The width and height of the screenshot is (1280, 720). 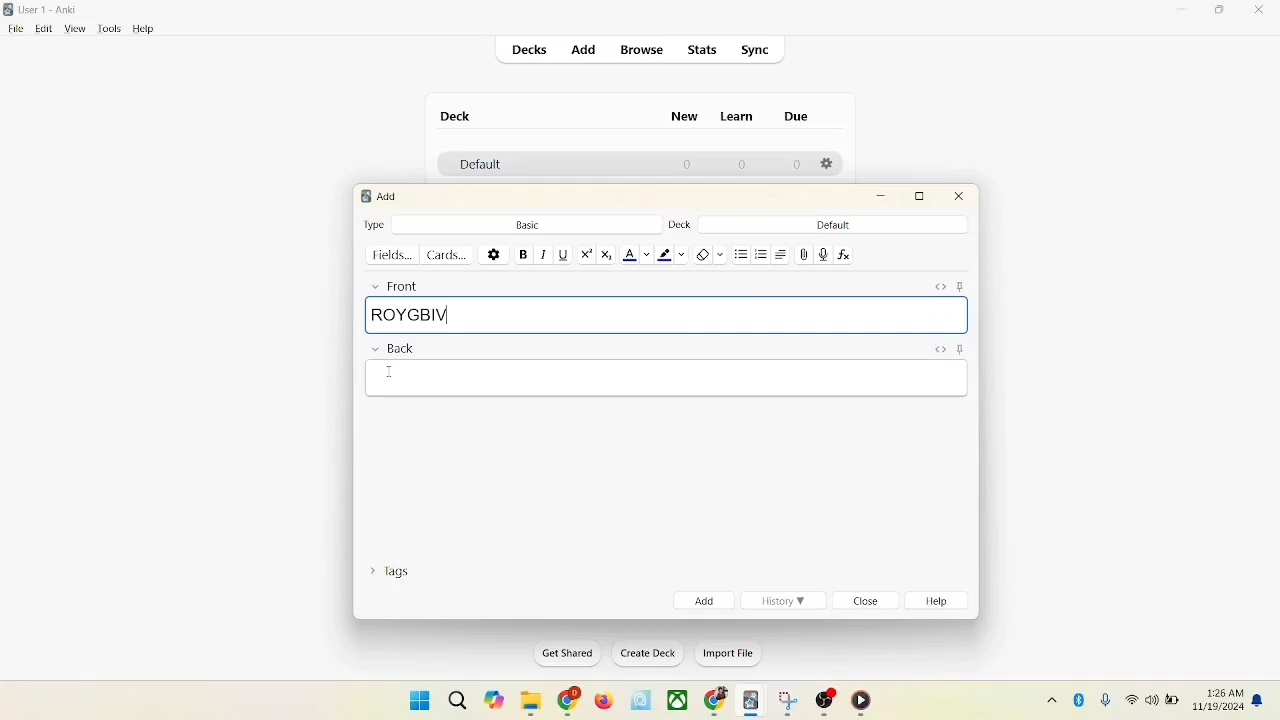 What do you see at coordinates (395, 575) in the screenshot?
I see `tags` at bounding box center [395, 575].